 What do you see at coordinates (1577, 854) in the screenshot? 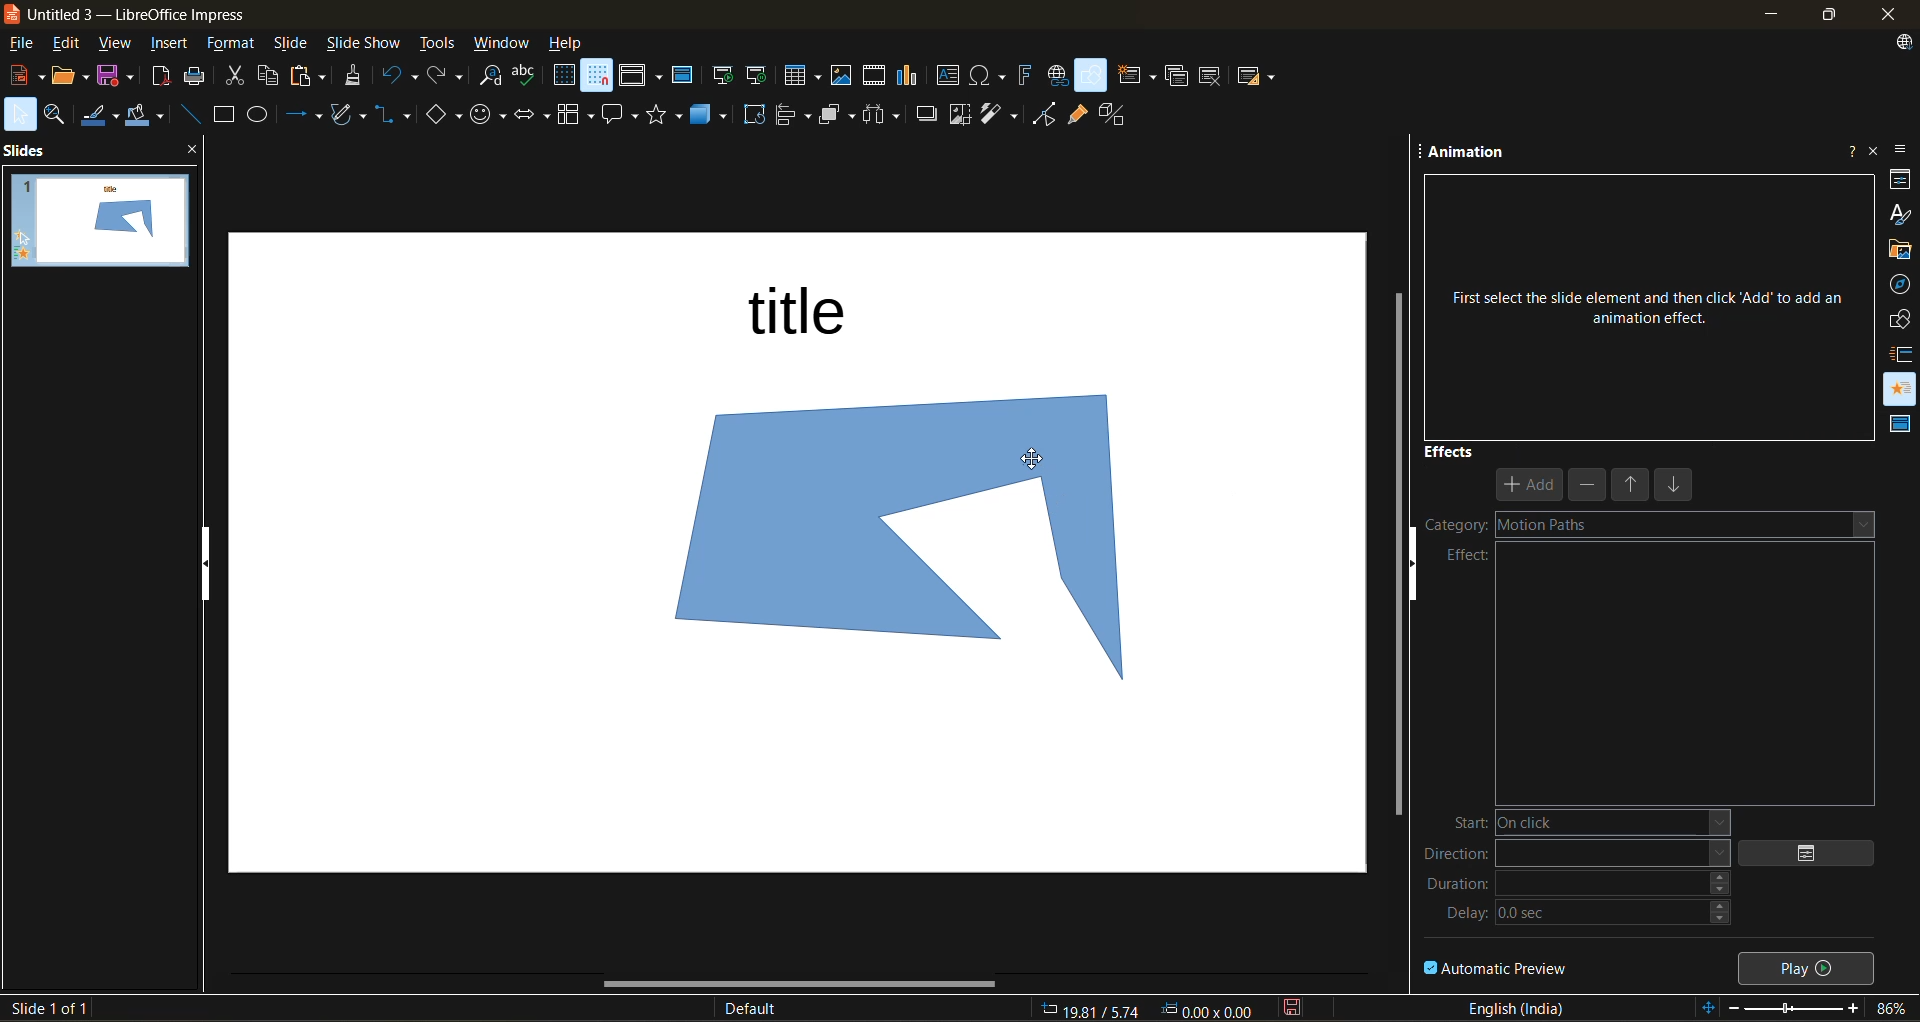
I see `direction` at bounding box center [1577, 854].